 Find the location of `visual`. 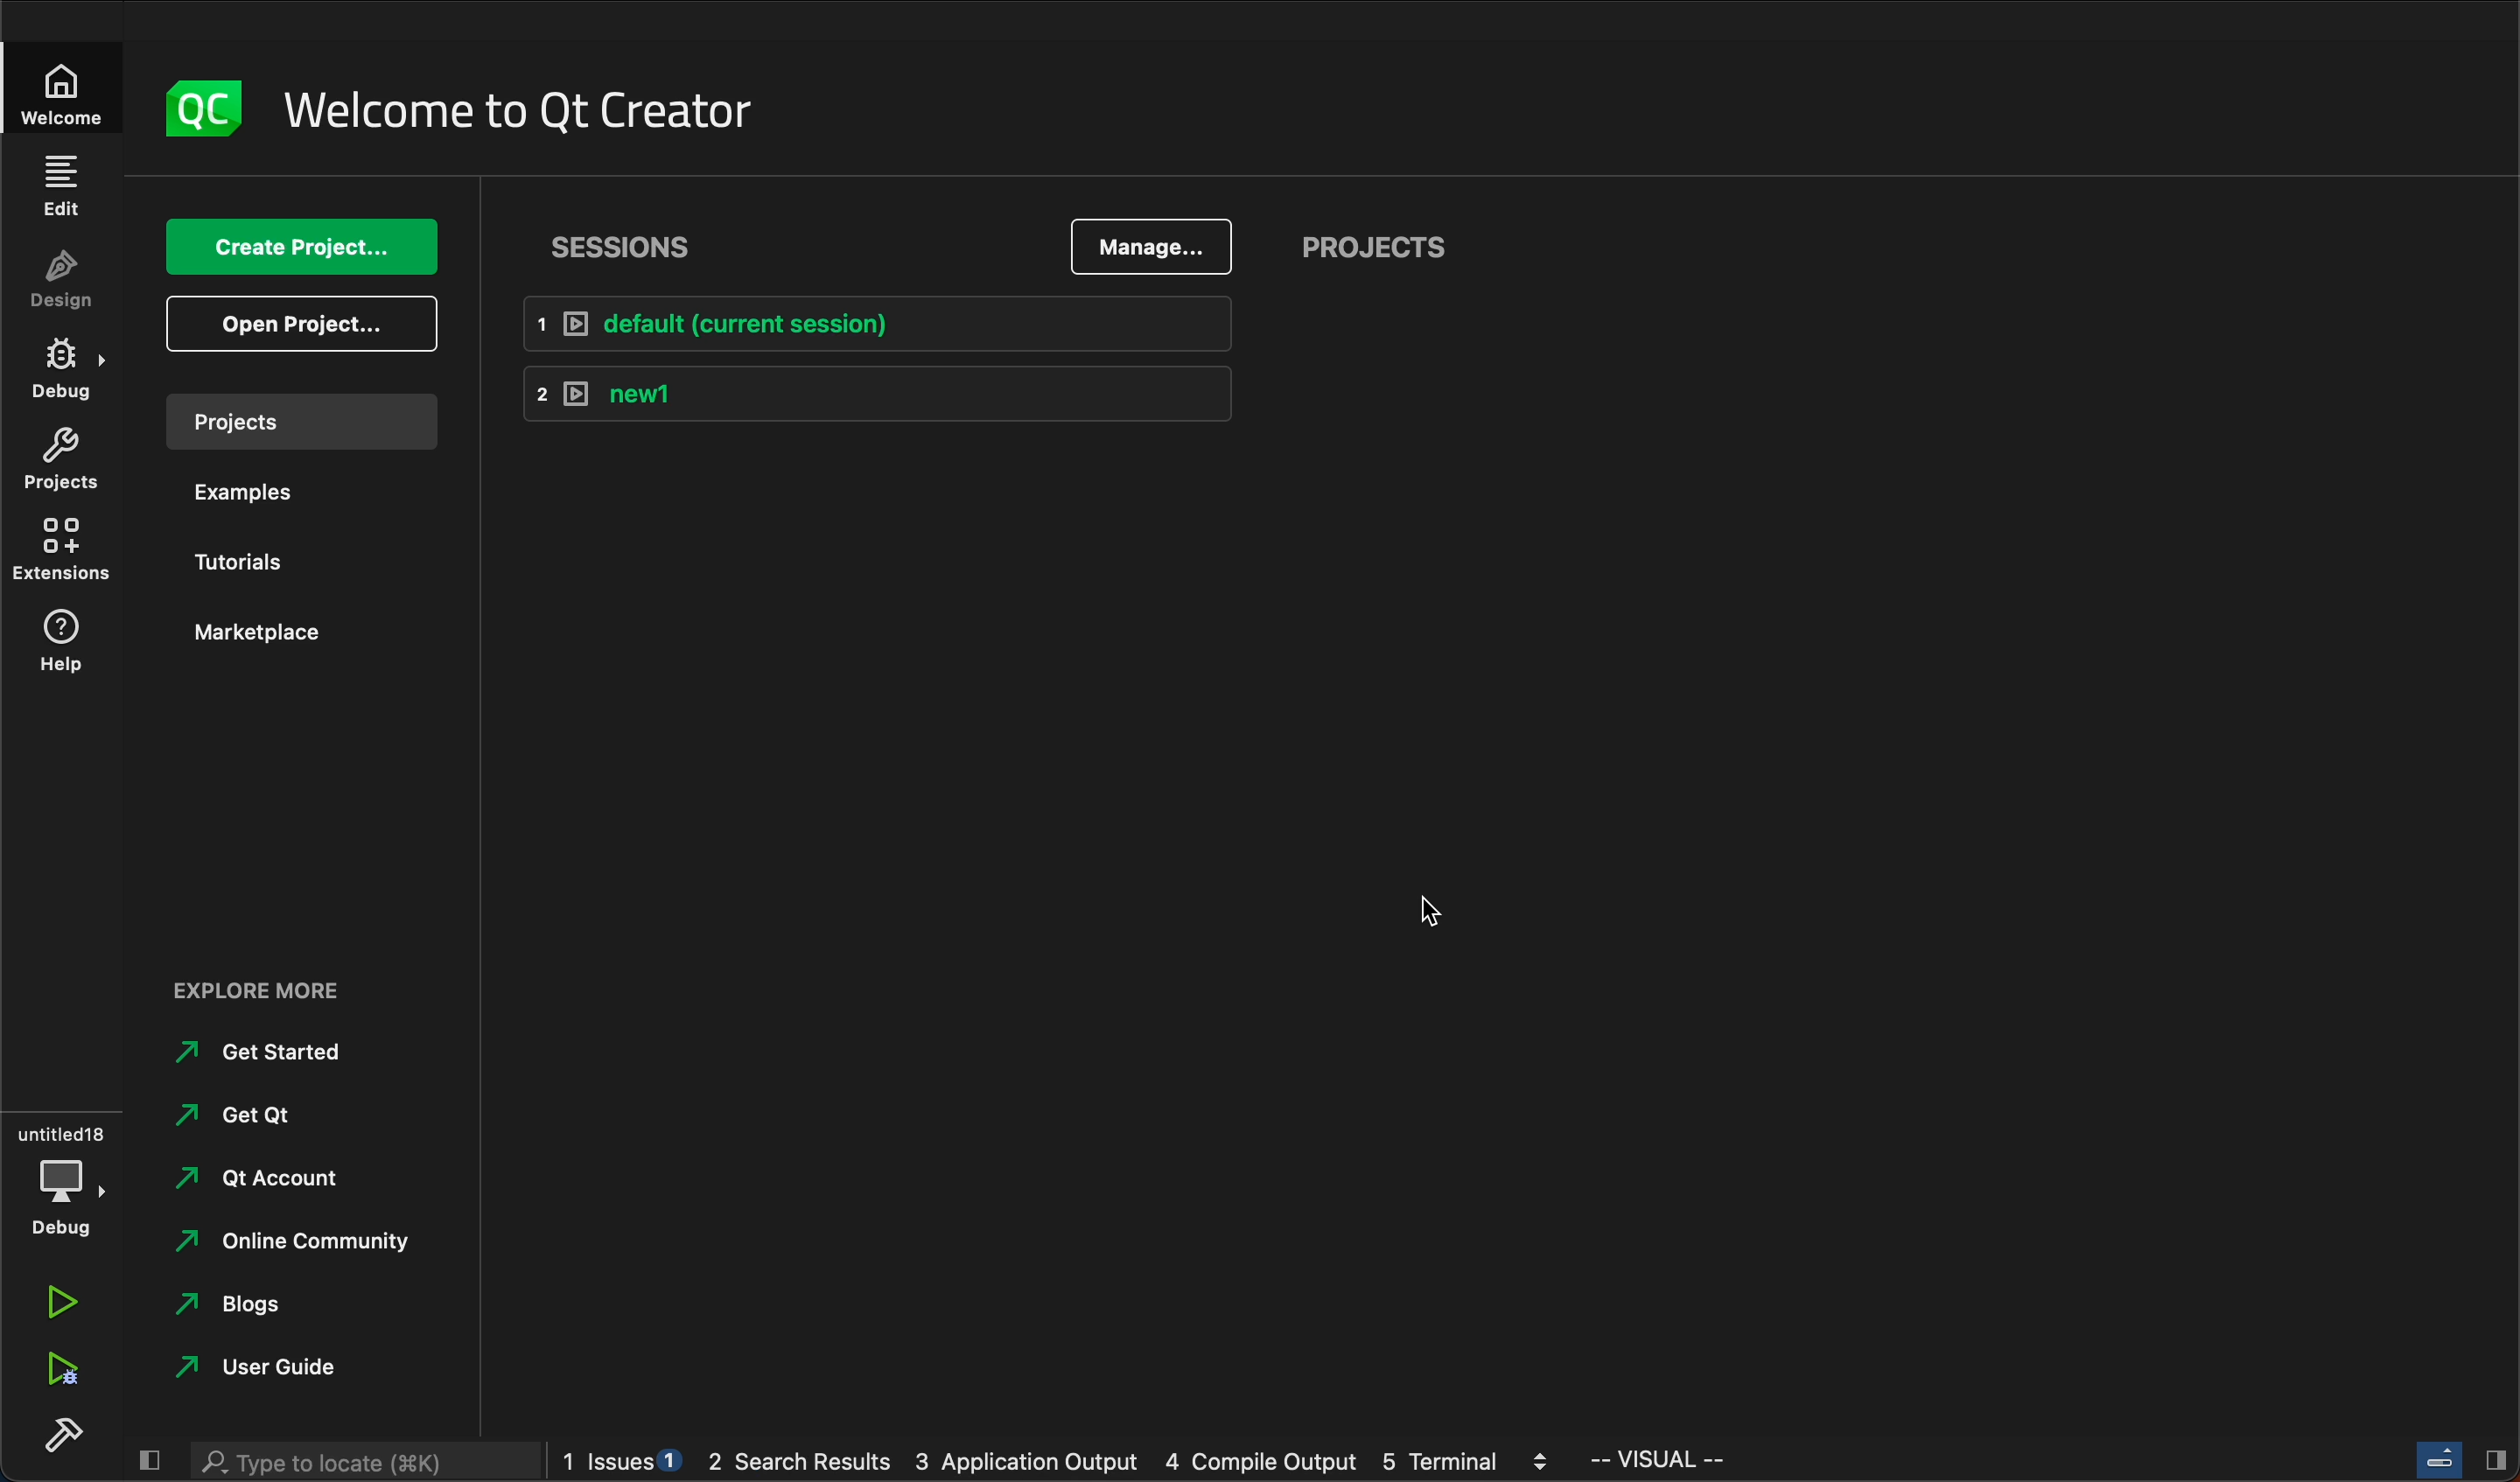

visual is located at coordinates (1728, 1465).